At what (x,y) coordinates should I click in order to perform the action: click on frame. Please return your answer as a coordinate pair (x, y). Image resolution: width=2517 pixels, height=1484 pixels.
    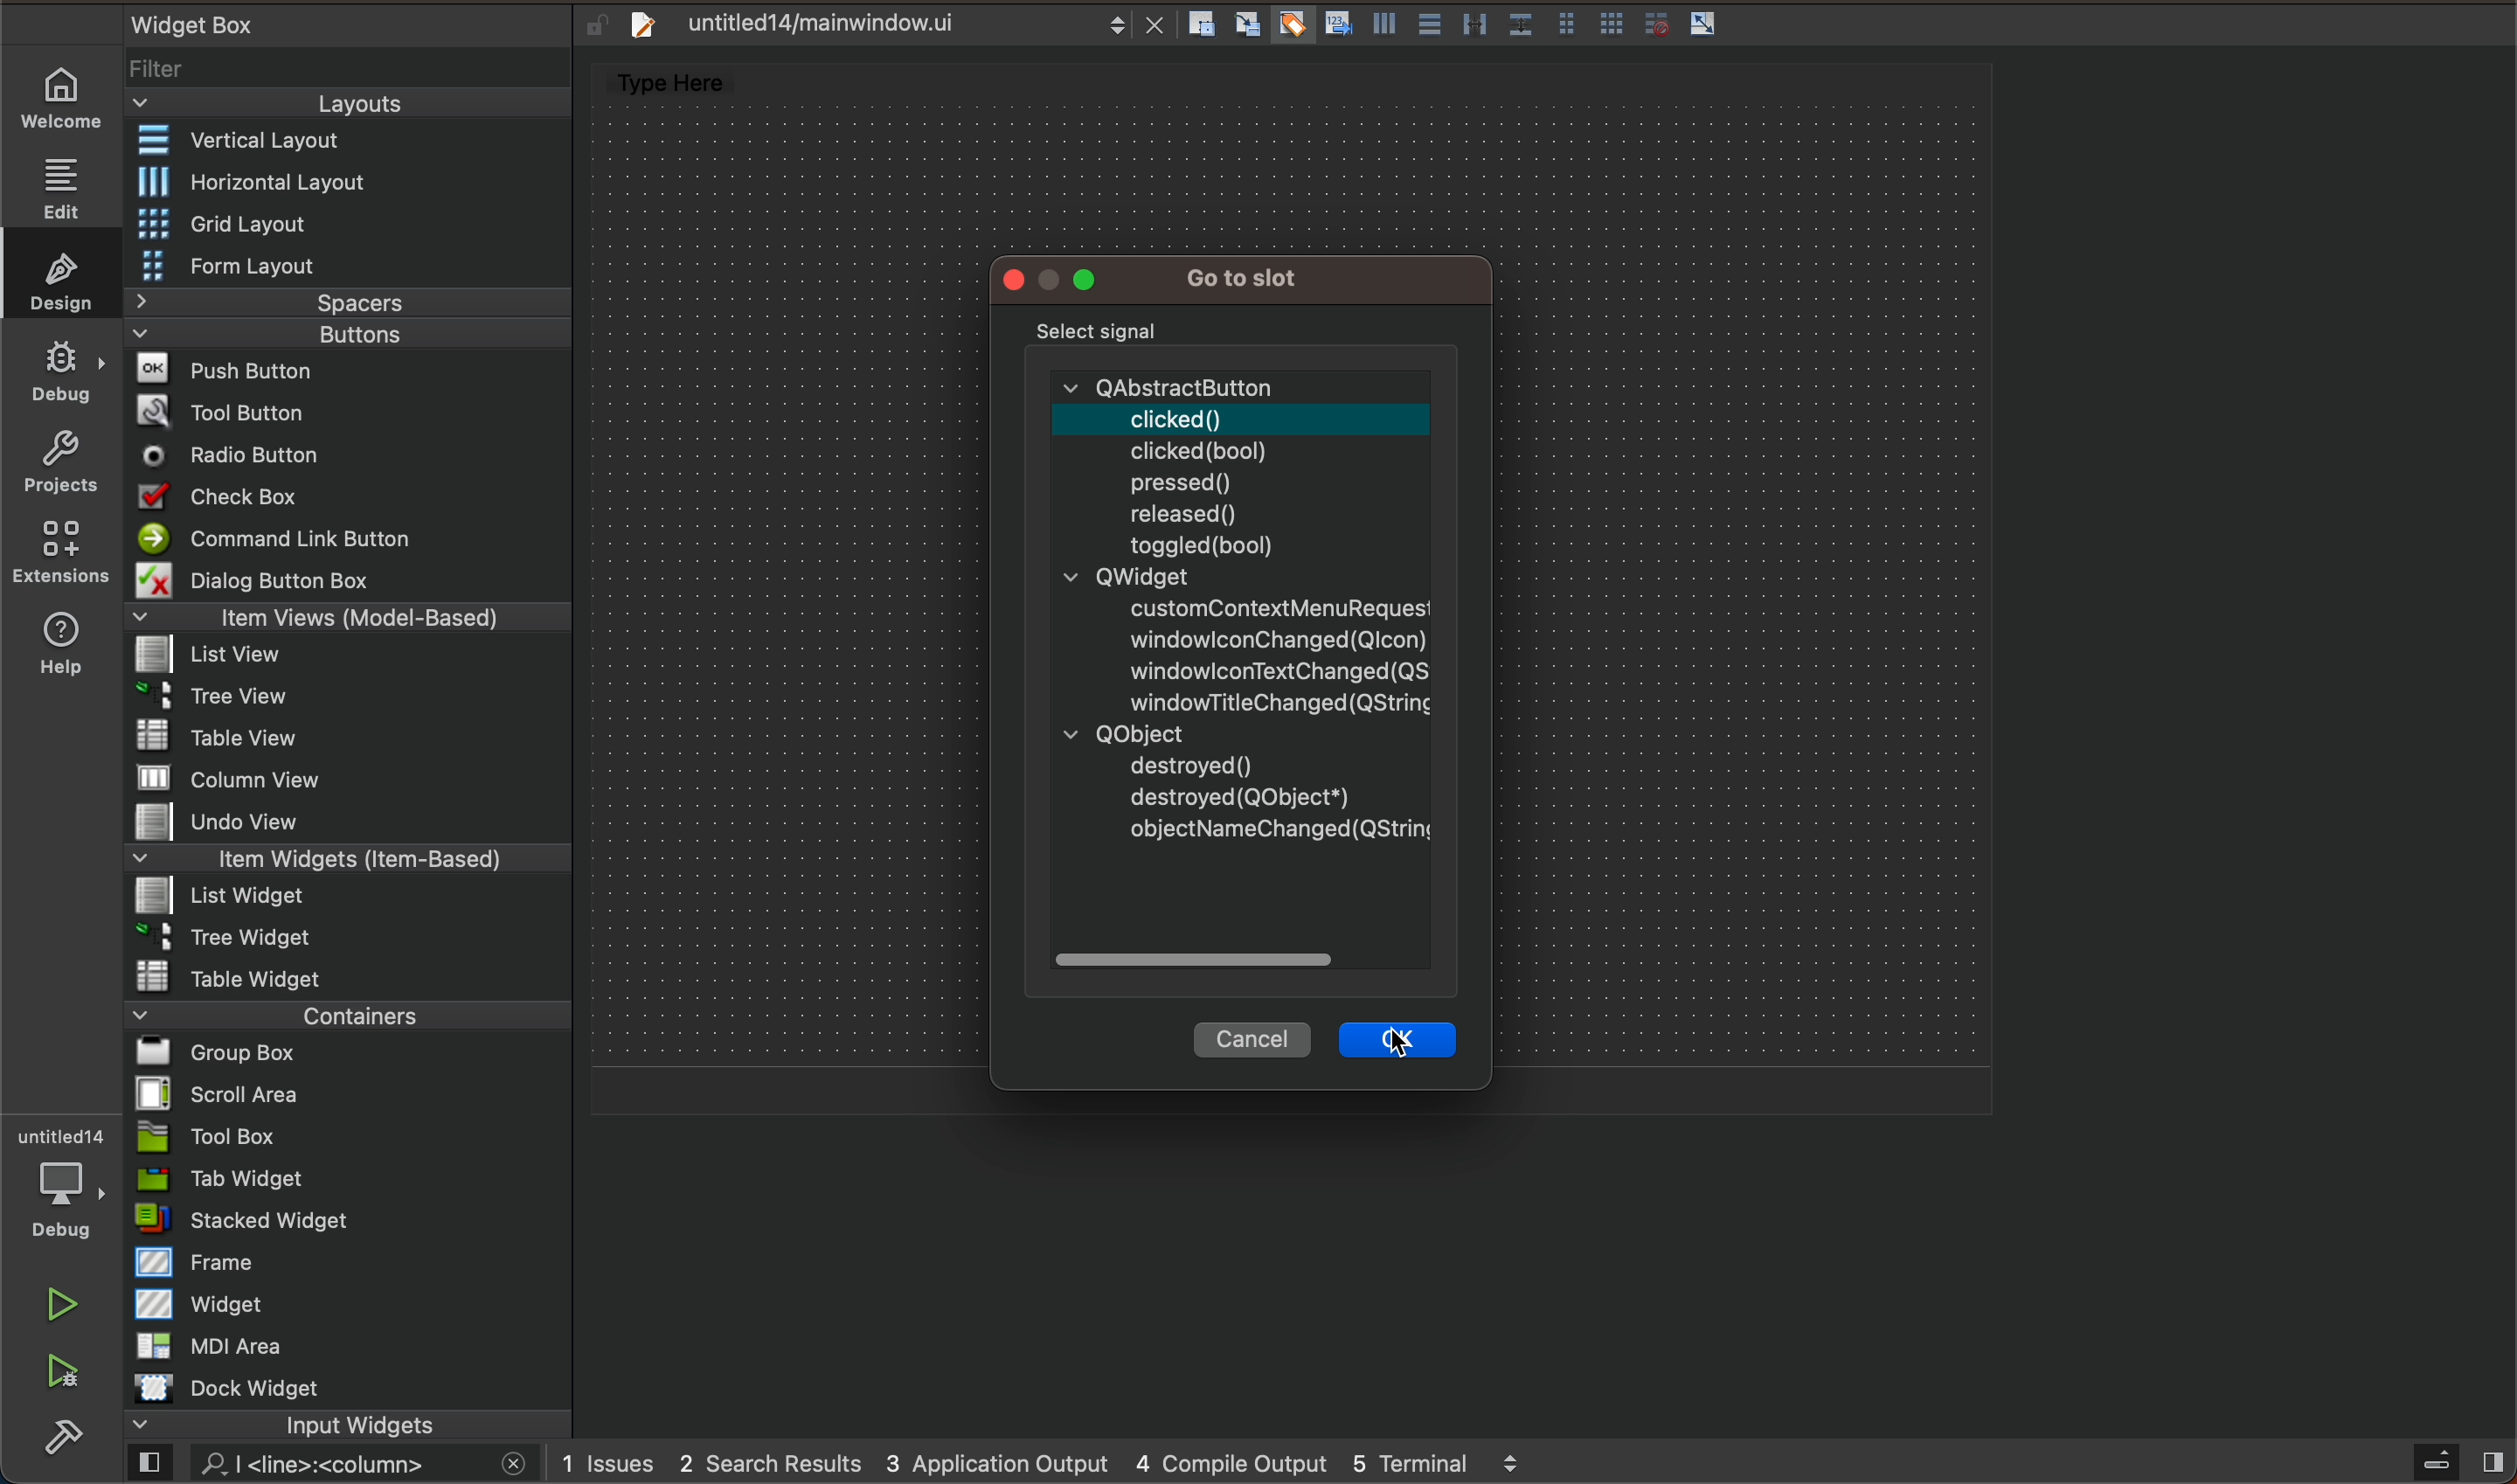
    Looking at the image, I should click on (350, 1265).